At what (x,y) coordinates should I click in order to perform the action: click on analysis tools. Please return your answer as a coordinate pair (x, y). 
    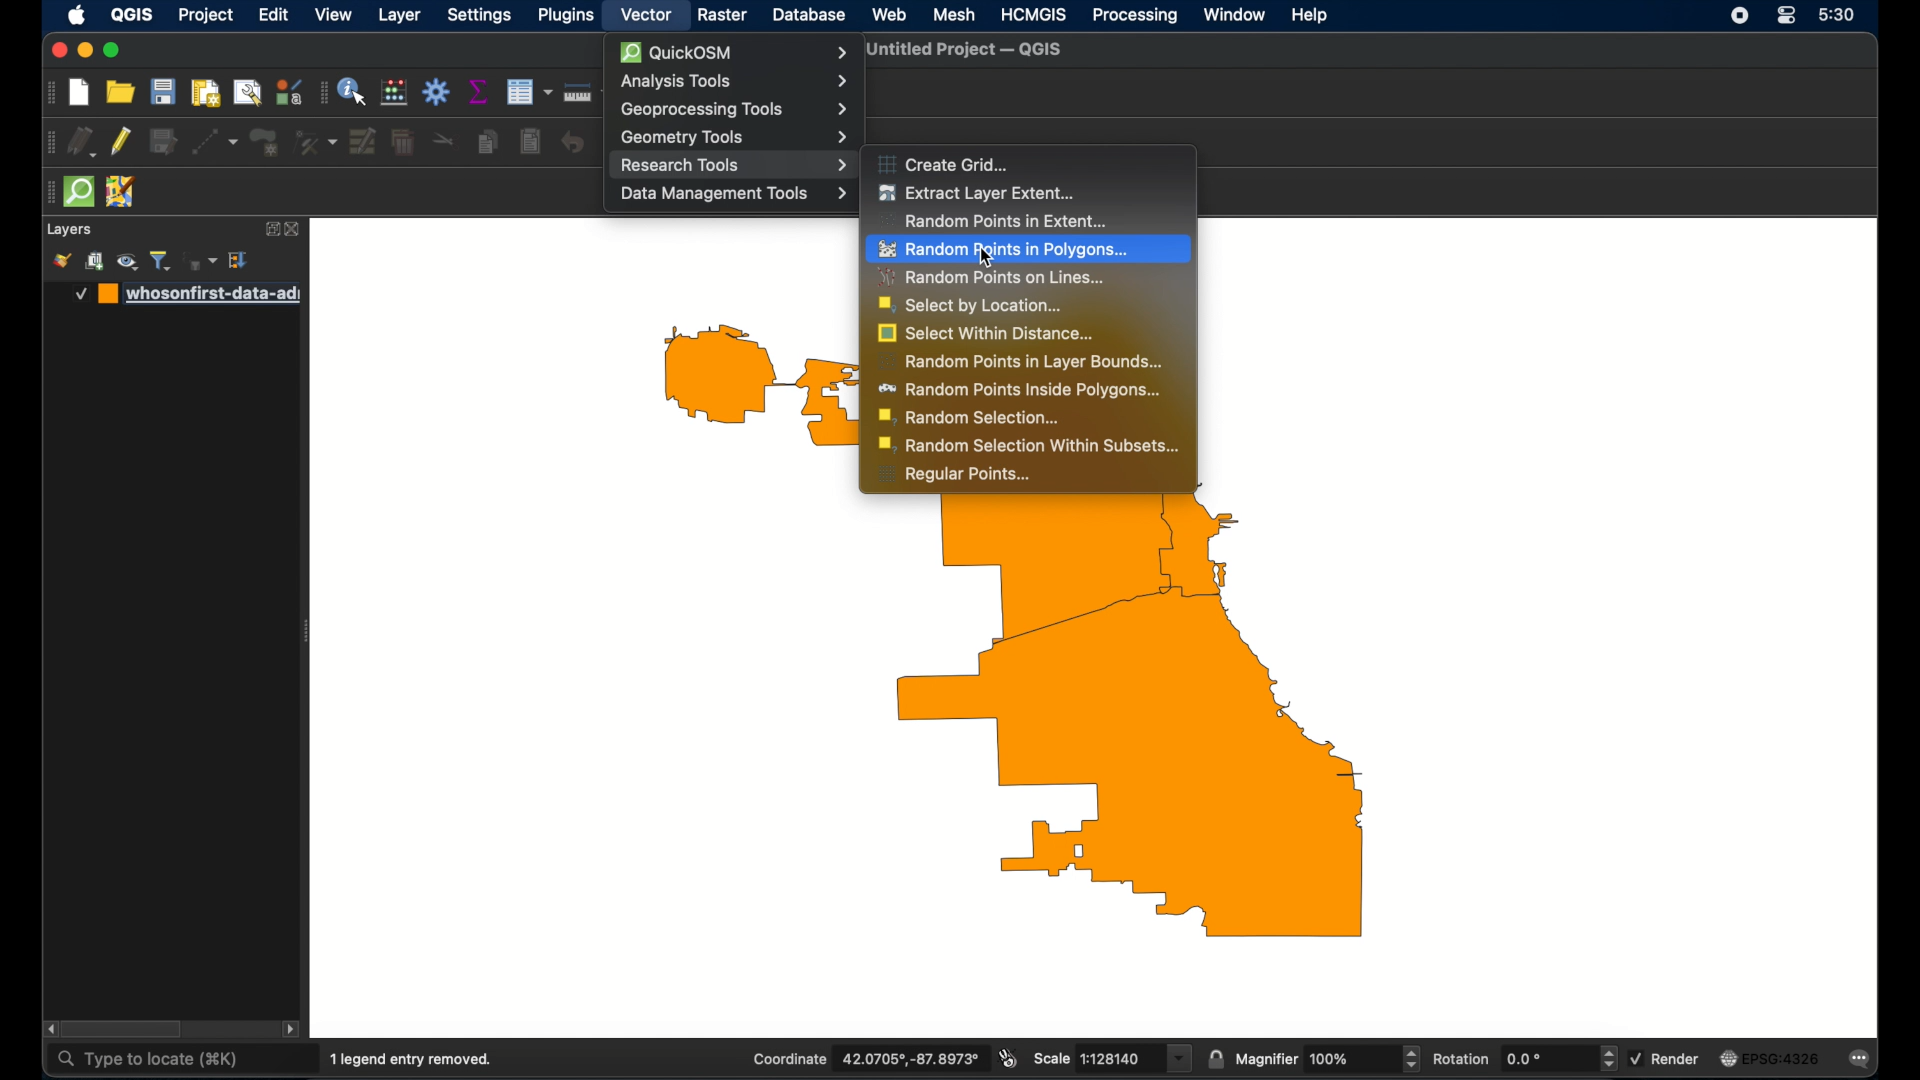
    Looking at the image, I should click on (733, 81).